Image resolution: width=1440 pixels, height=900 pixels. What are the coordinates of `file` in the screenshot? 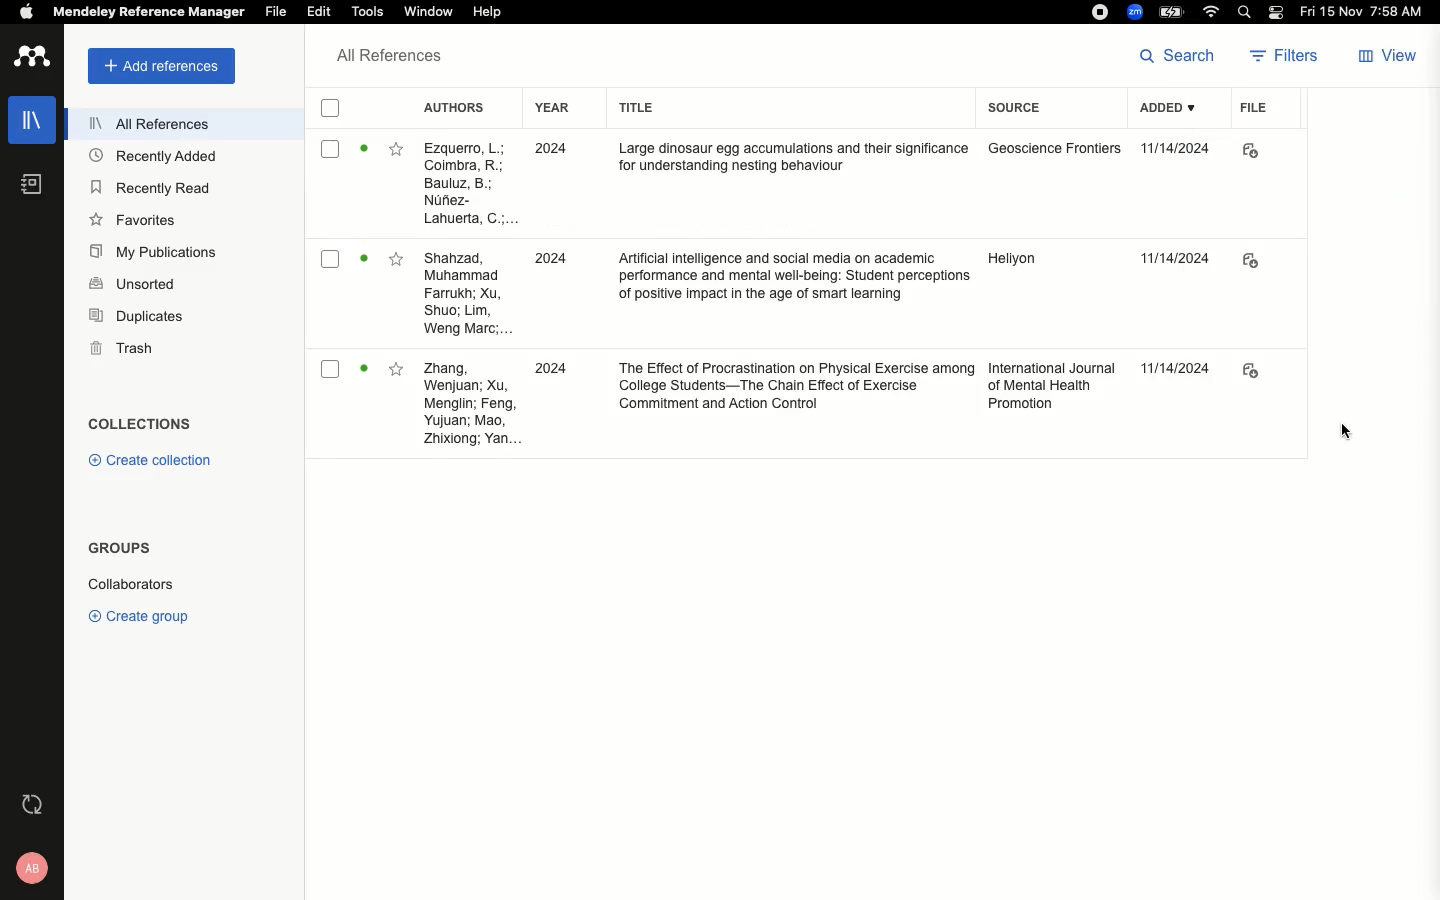 It's located at (1253, 106).